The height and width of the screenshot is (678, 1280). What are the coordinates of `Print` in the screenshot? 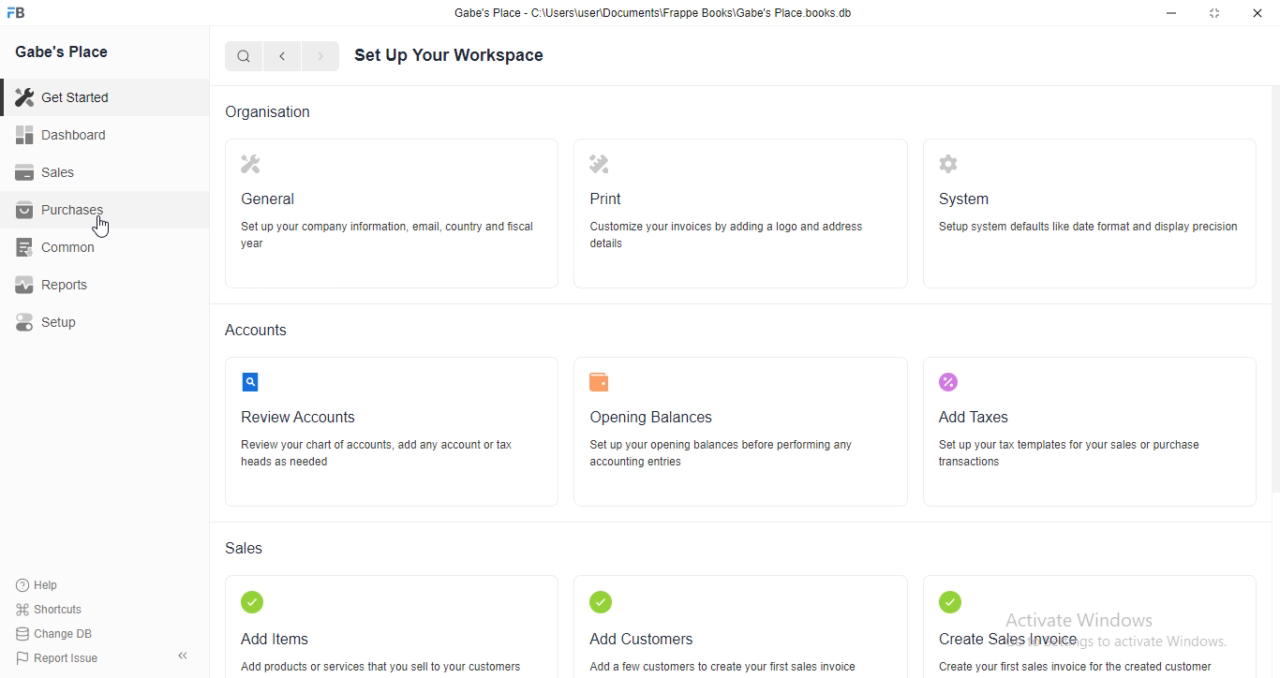 It's located at (608, 197).